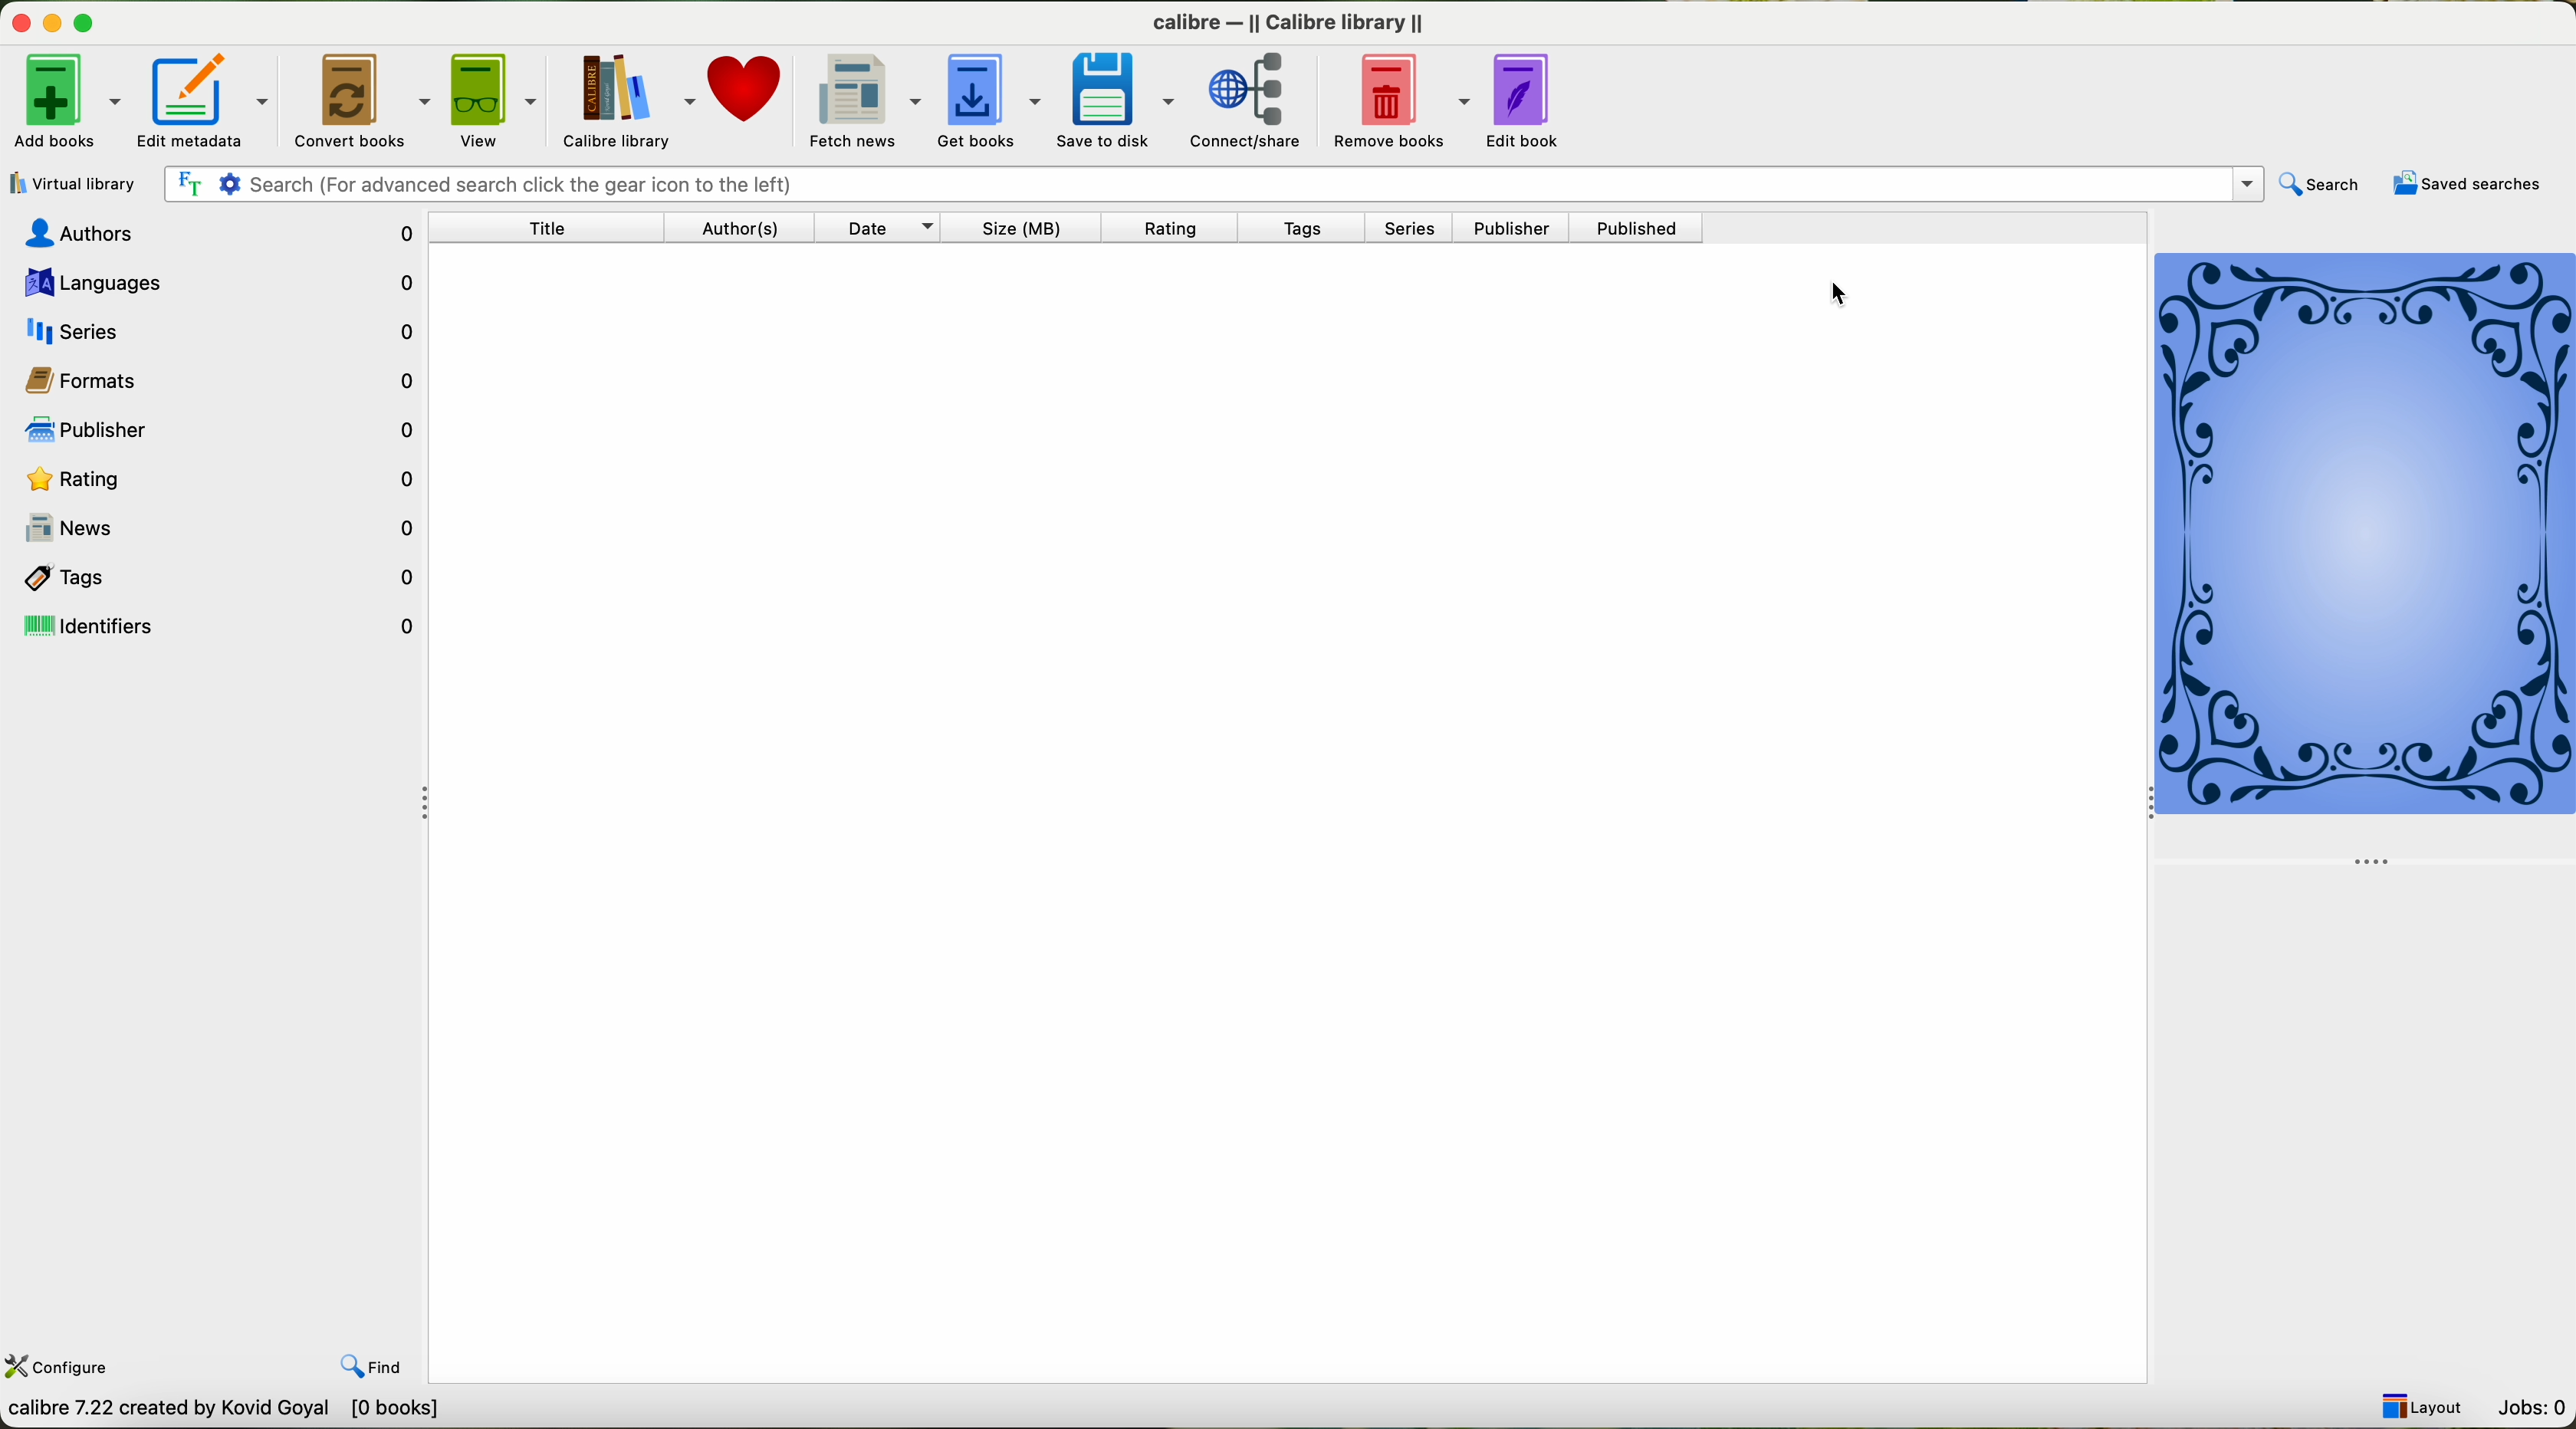 This screenshot has height=1429, width=2576. What do you see at coordinates (213, 279) in the screenshot?
I see `languages` at bounding box center [213, 279].